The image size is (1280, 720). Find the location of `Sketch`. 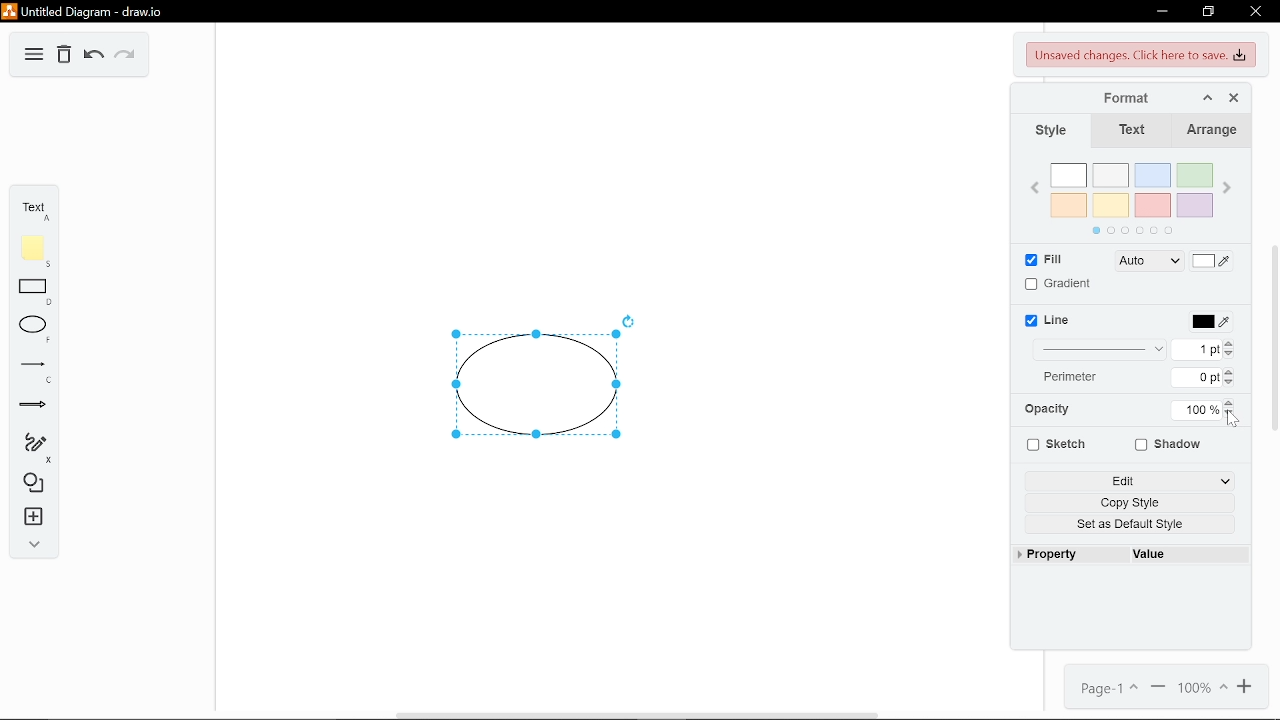

Sketch is located at coordinates (1052, 445).